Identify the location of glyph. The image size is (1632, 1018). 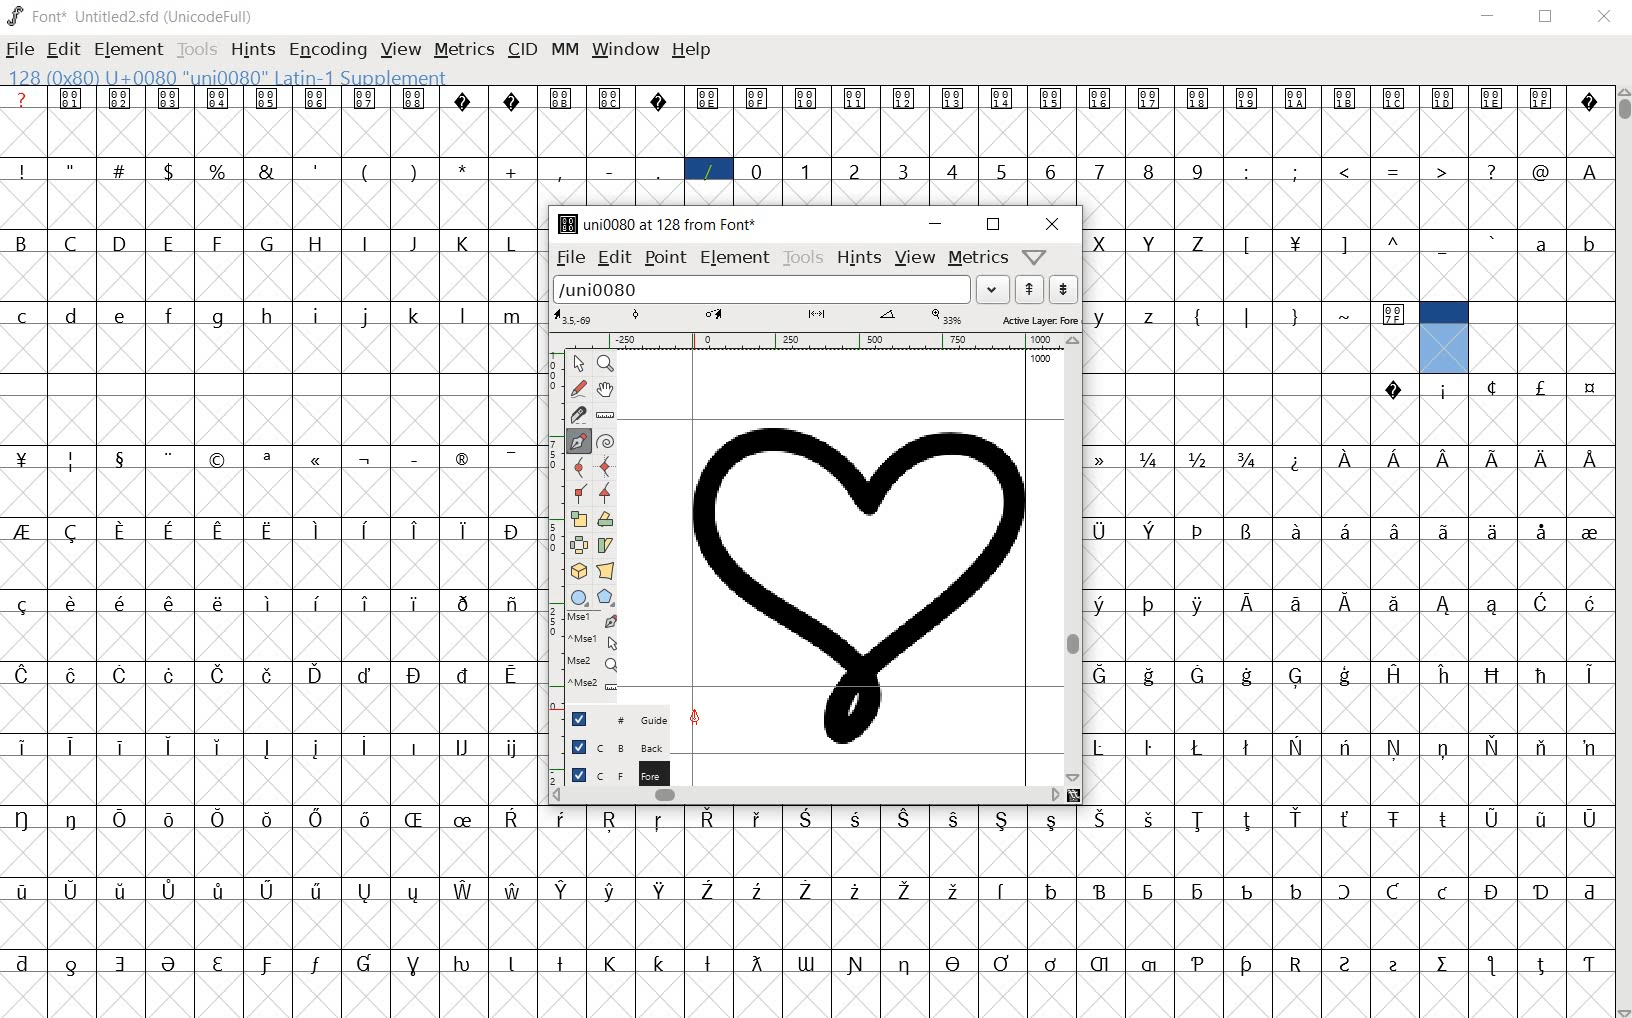
(1540, 245).